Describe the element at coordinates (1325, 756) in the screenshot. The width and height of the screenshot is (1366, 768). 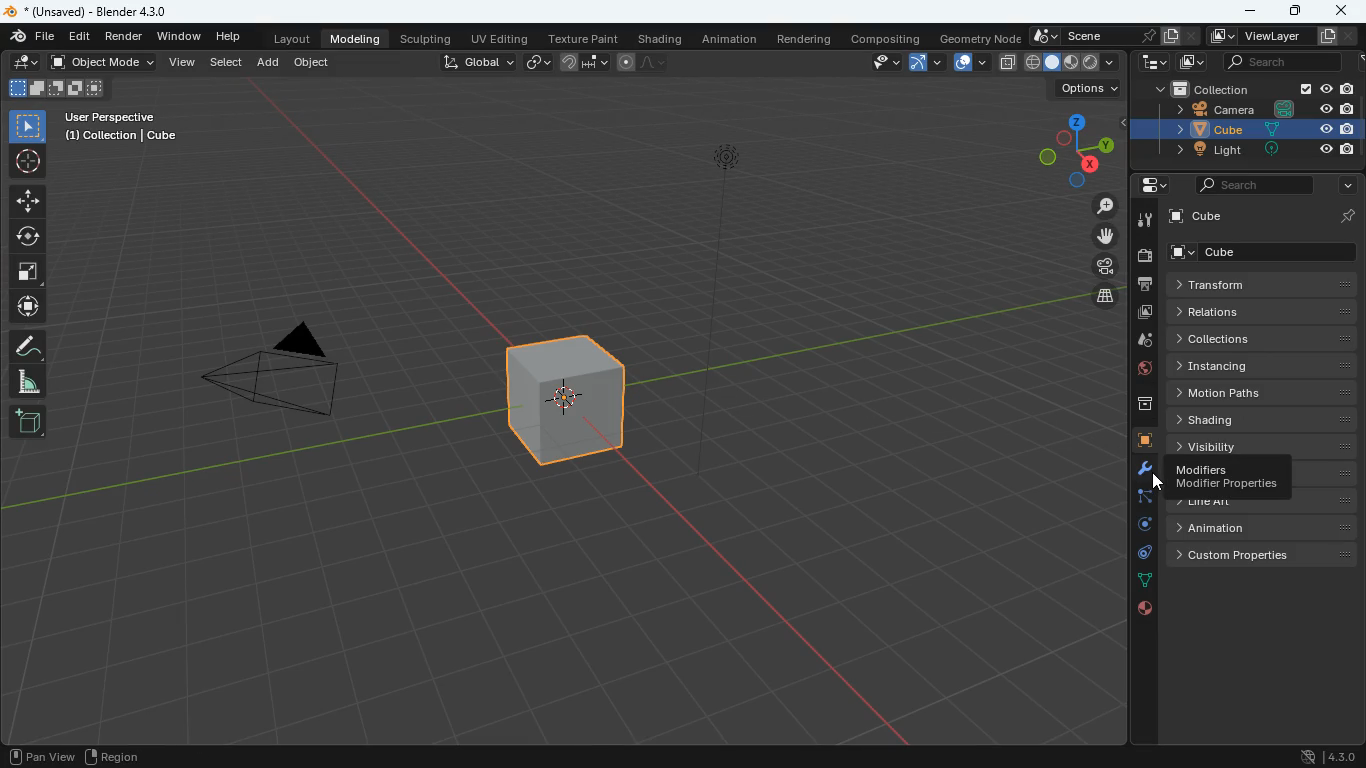
I see `version` at that location.